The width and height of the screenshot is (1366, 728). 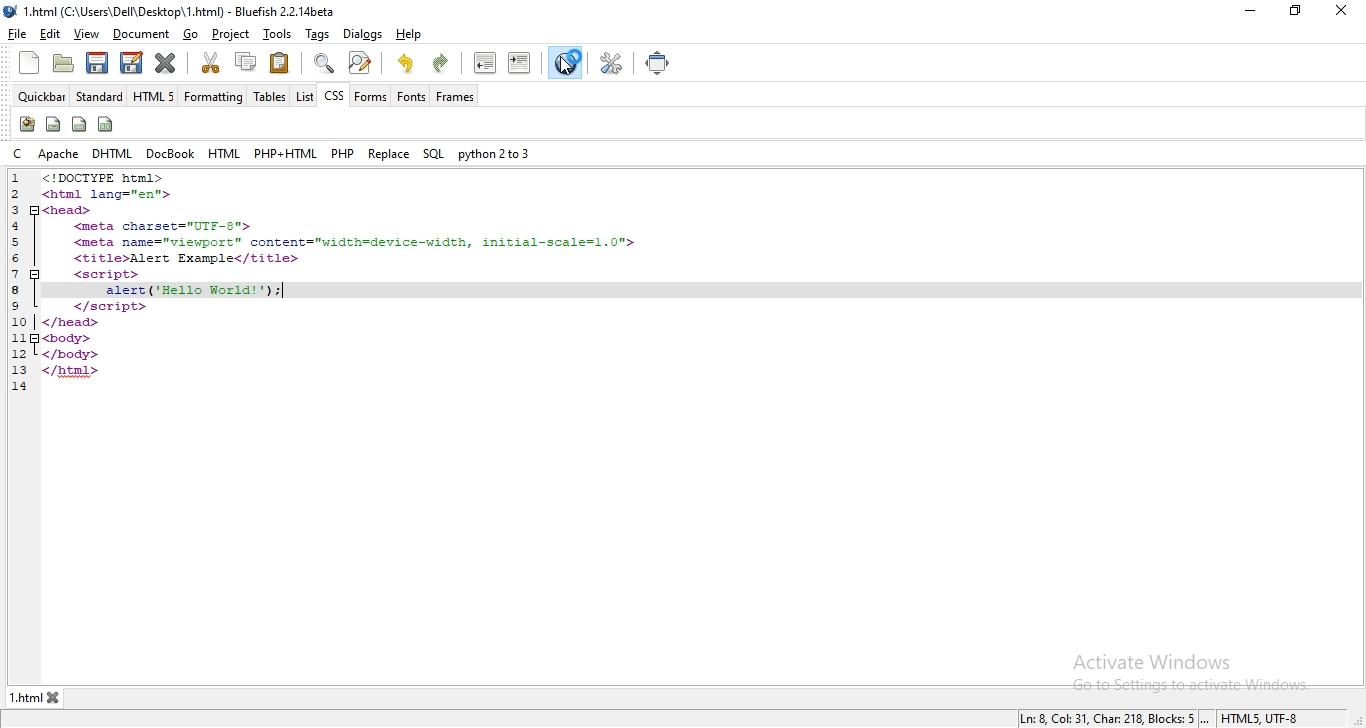 What do you see at coordinates (18, 258) in the screenshot?
I see `6` at bounding box center [18, 258].